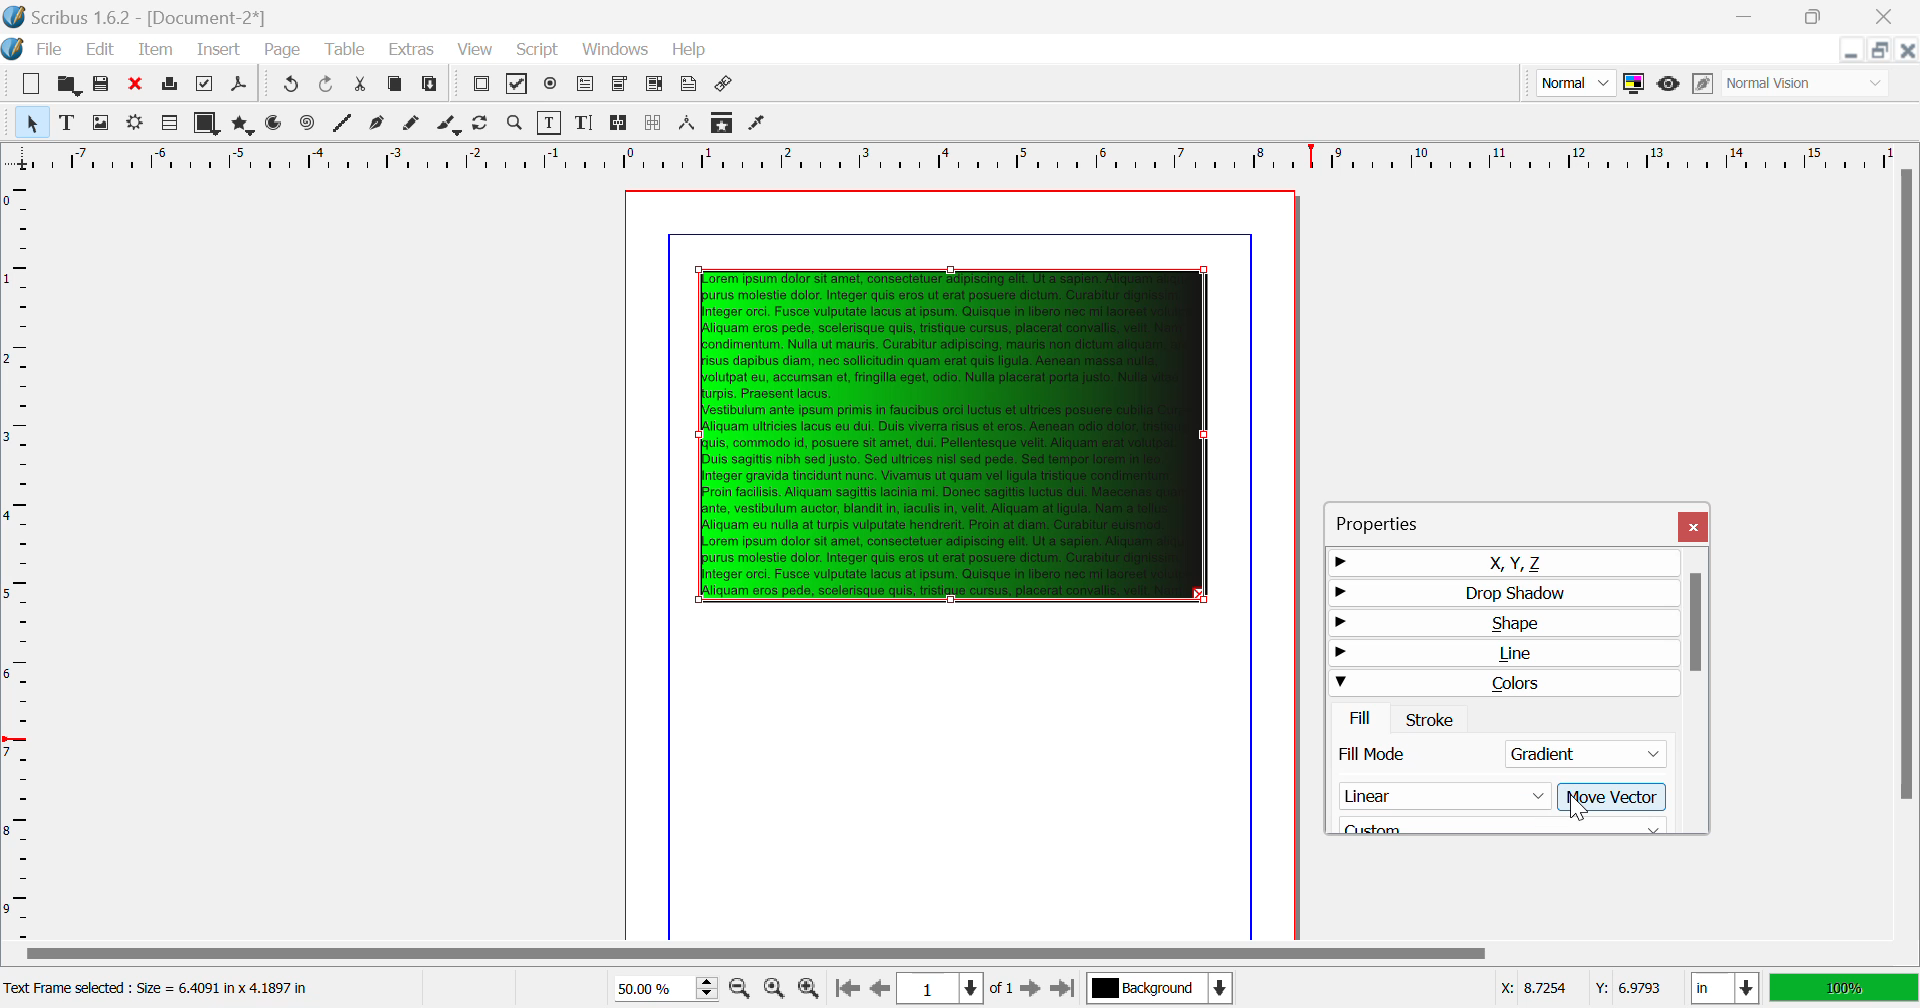 This screenshot has width=1920, height=1008. I want to click on Redo, so click(288, 86).